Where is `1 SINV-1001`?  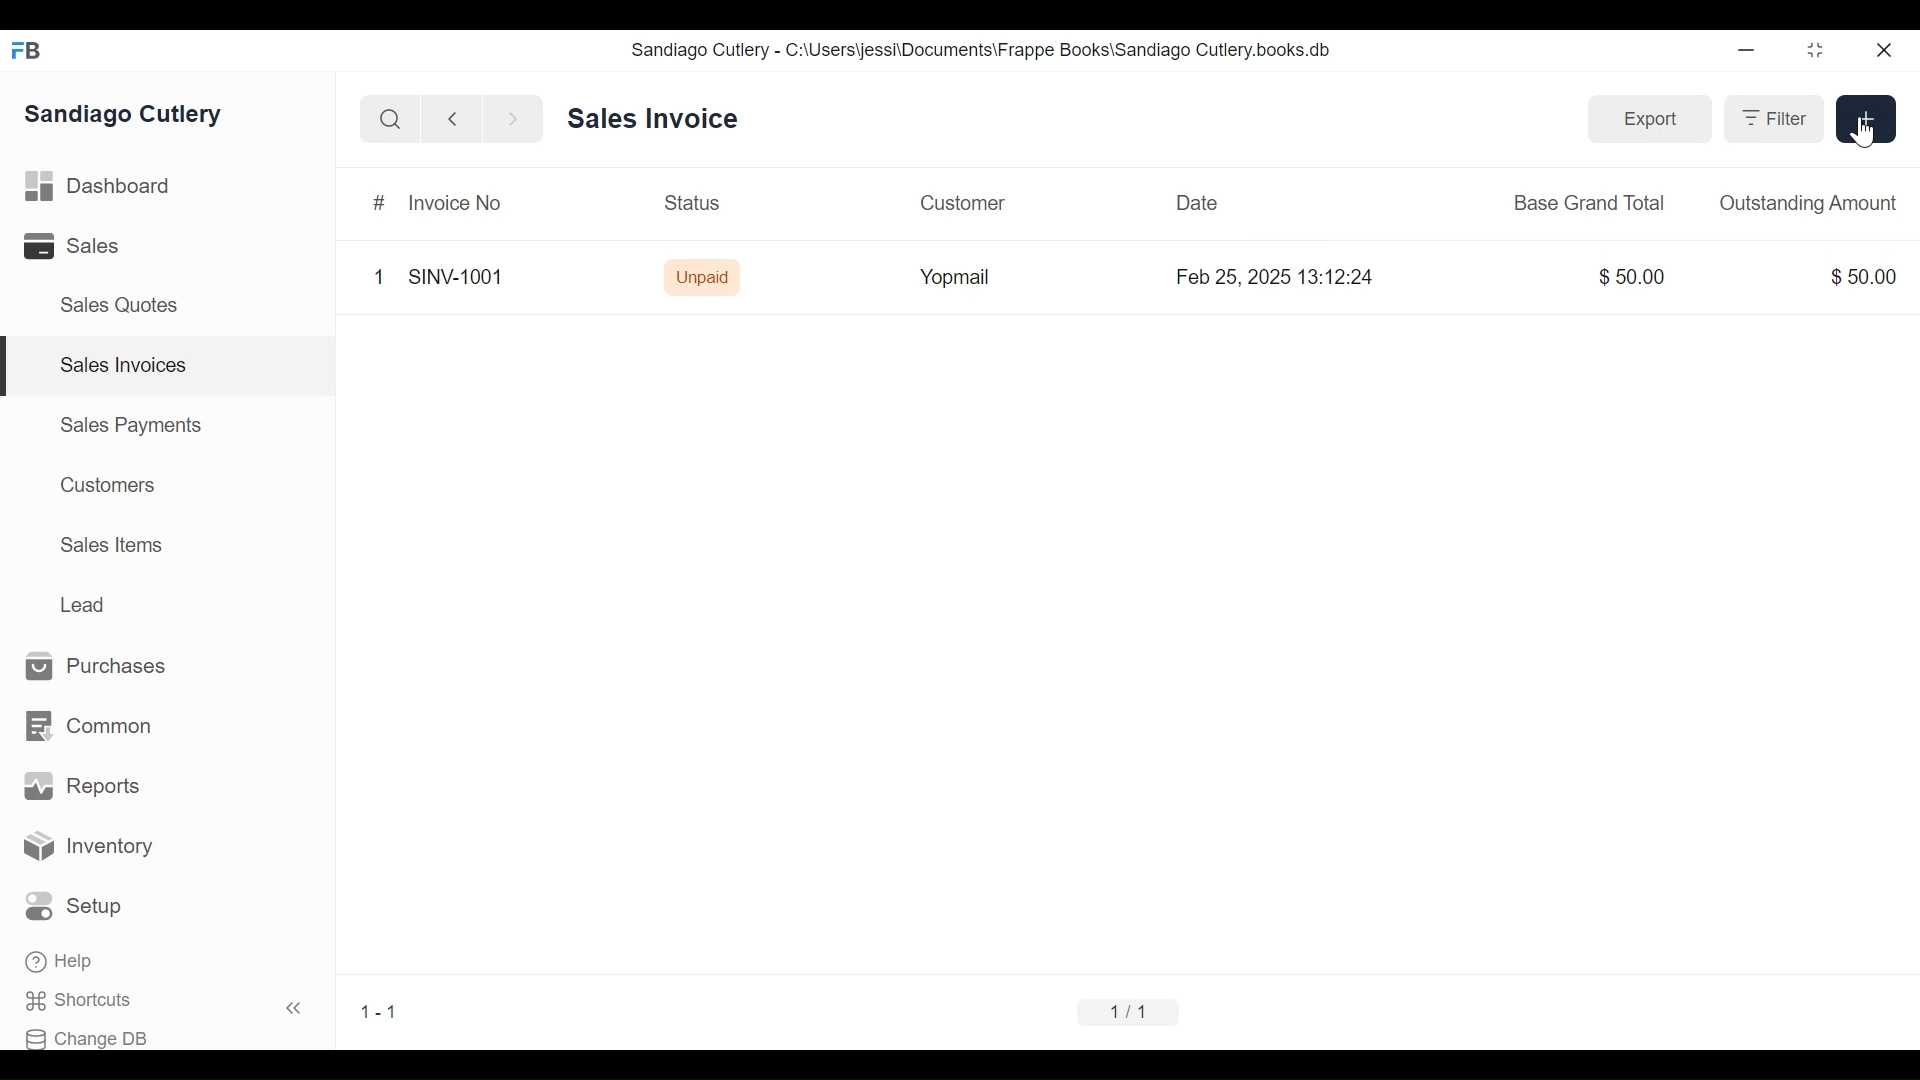 1 SINV-1001 is located at coordinates (431, 277).